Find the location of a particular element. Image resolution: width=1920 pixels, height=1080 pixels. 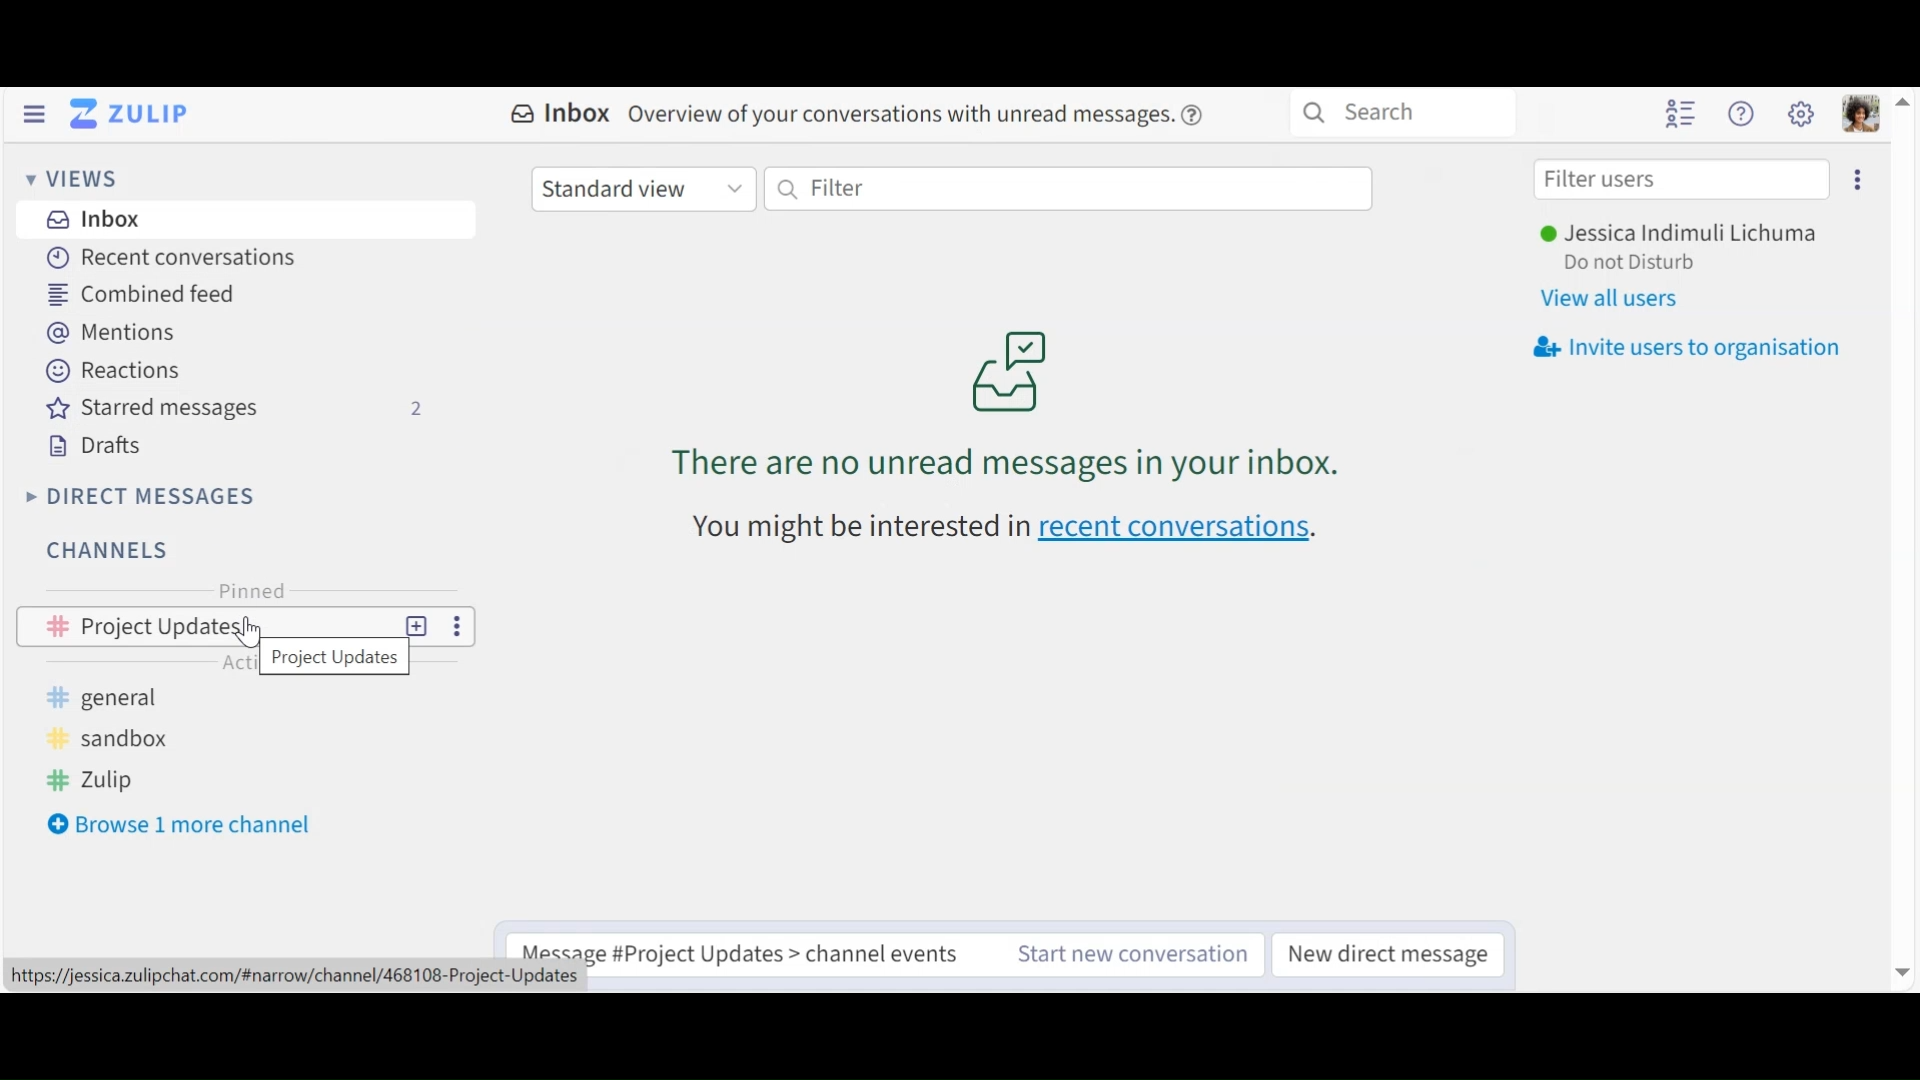

Reactions is located at coordinates (116, 372).